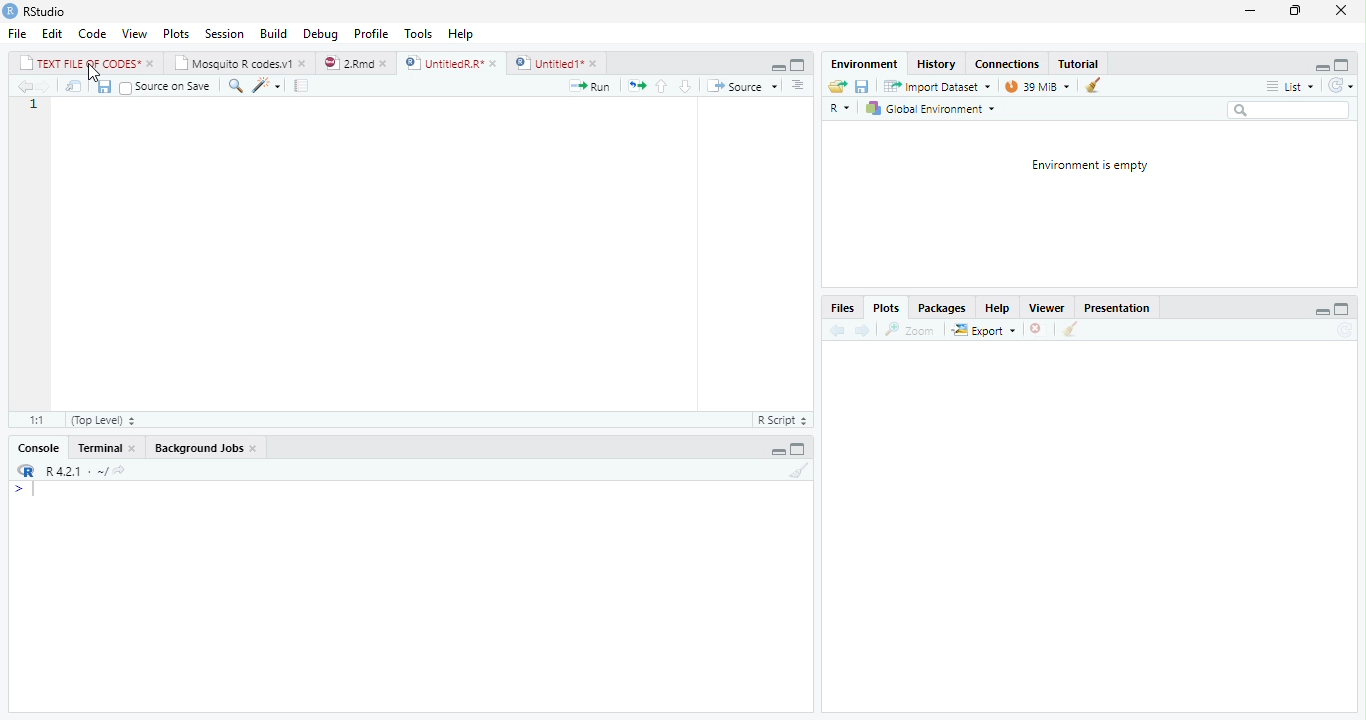 The image size is (1366, 720). I want to click on Next, so click(862, 331).